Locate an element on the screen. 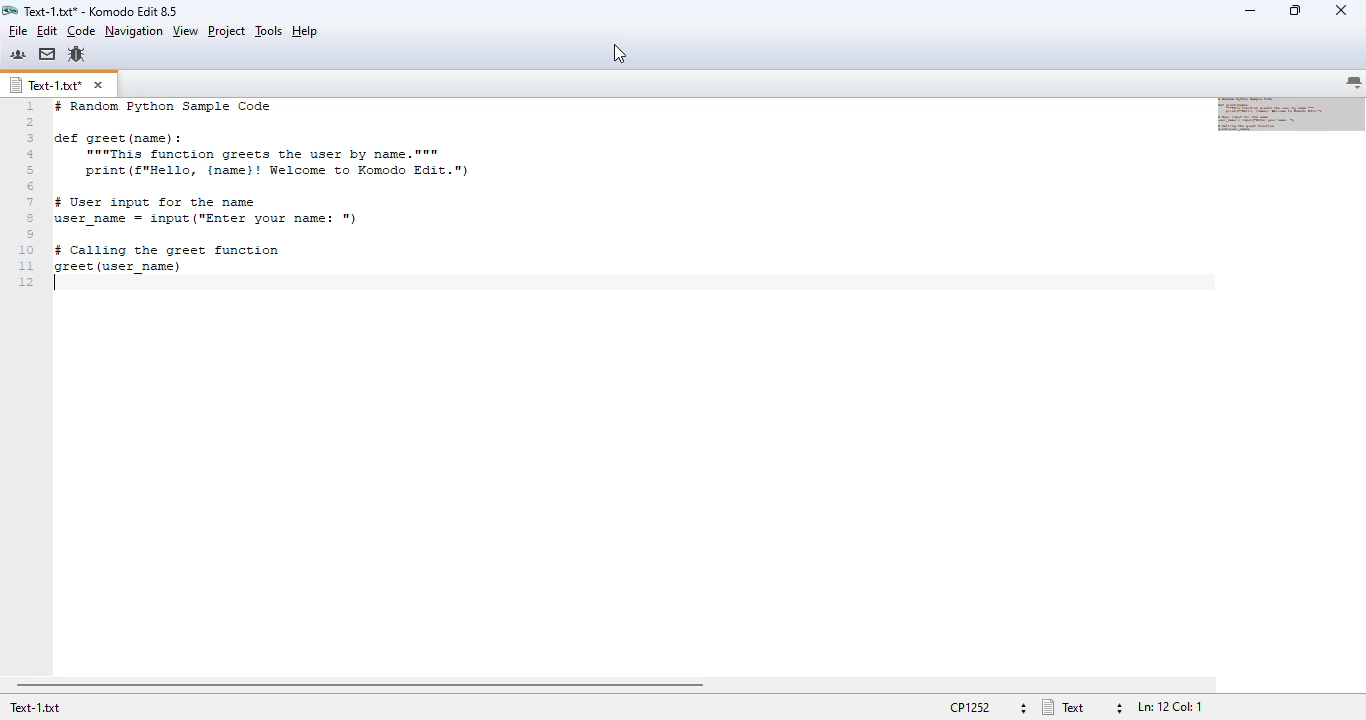  navigation is located at coordinates (133, 31).